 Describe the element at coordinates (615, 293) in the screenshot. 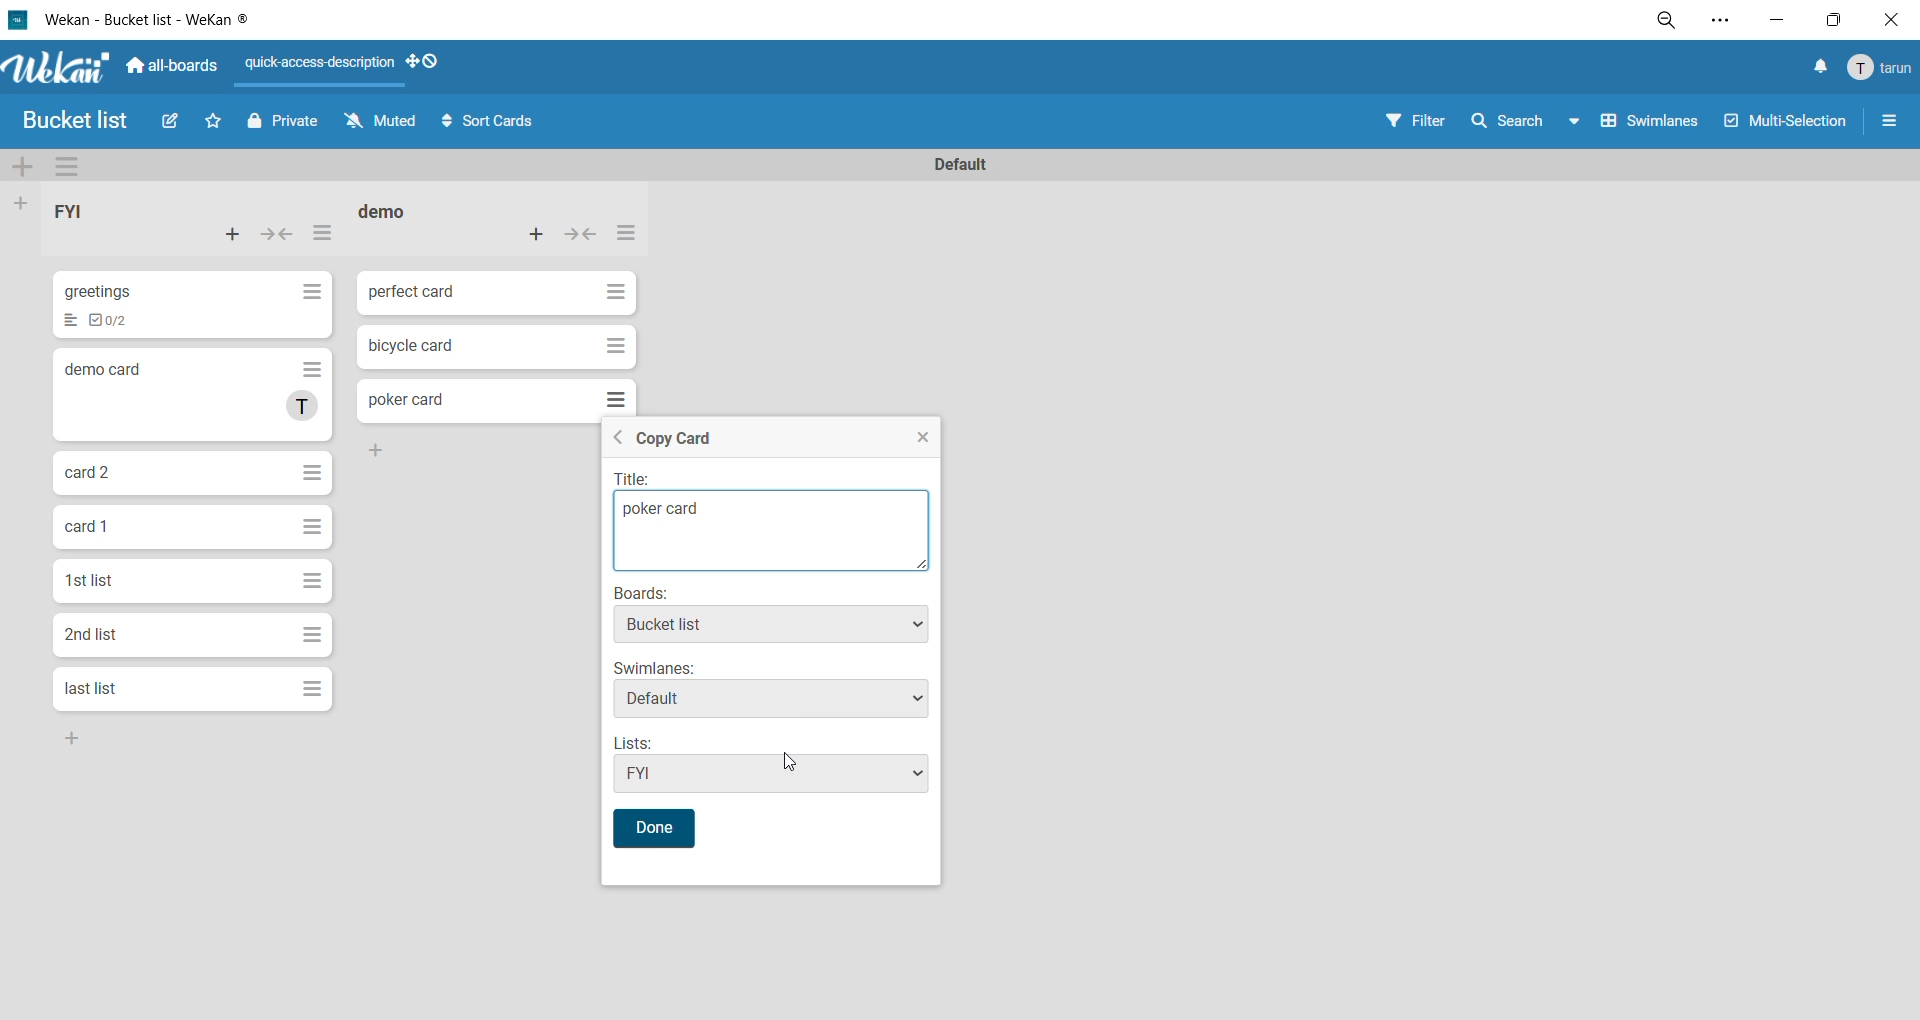

I see `Hamburger` at that location.